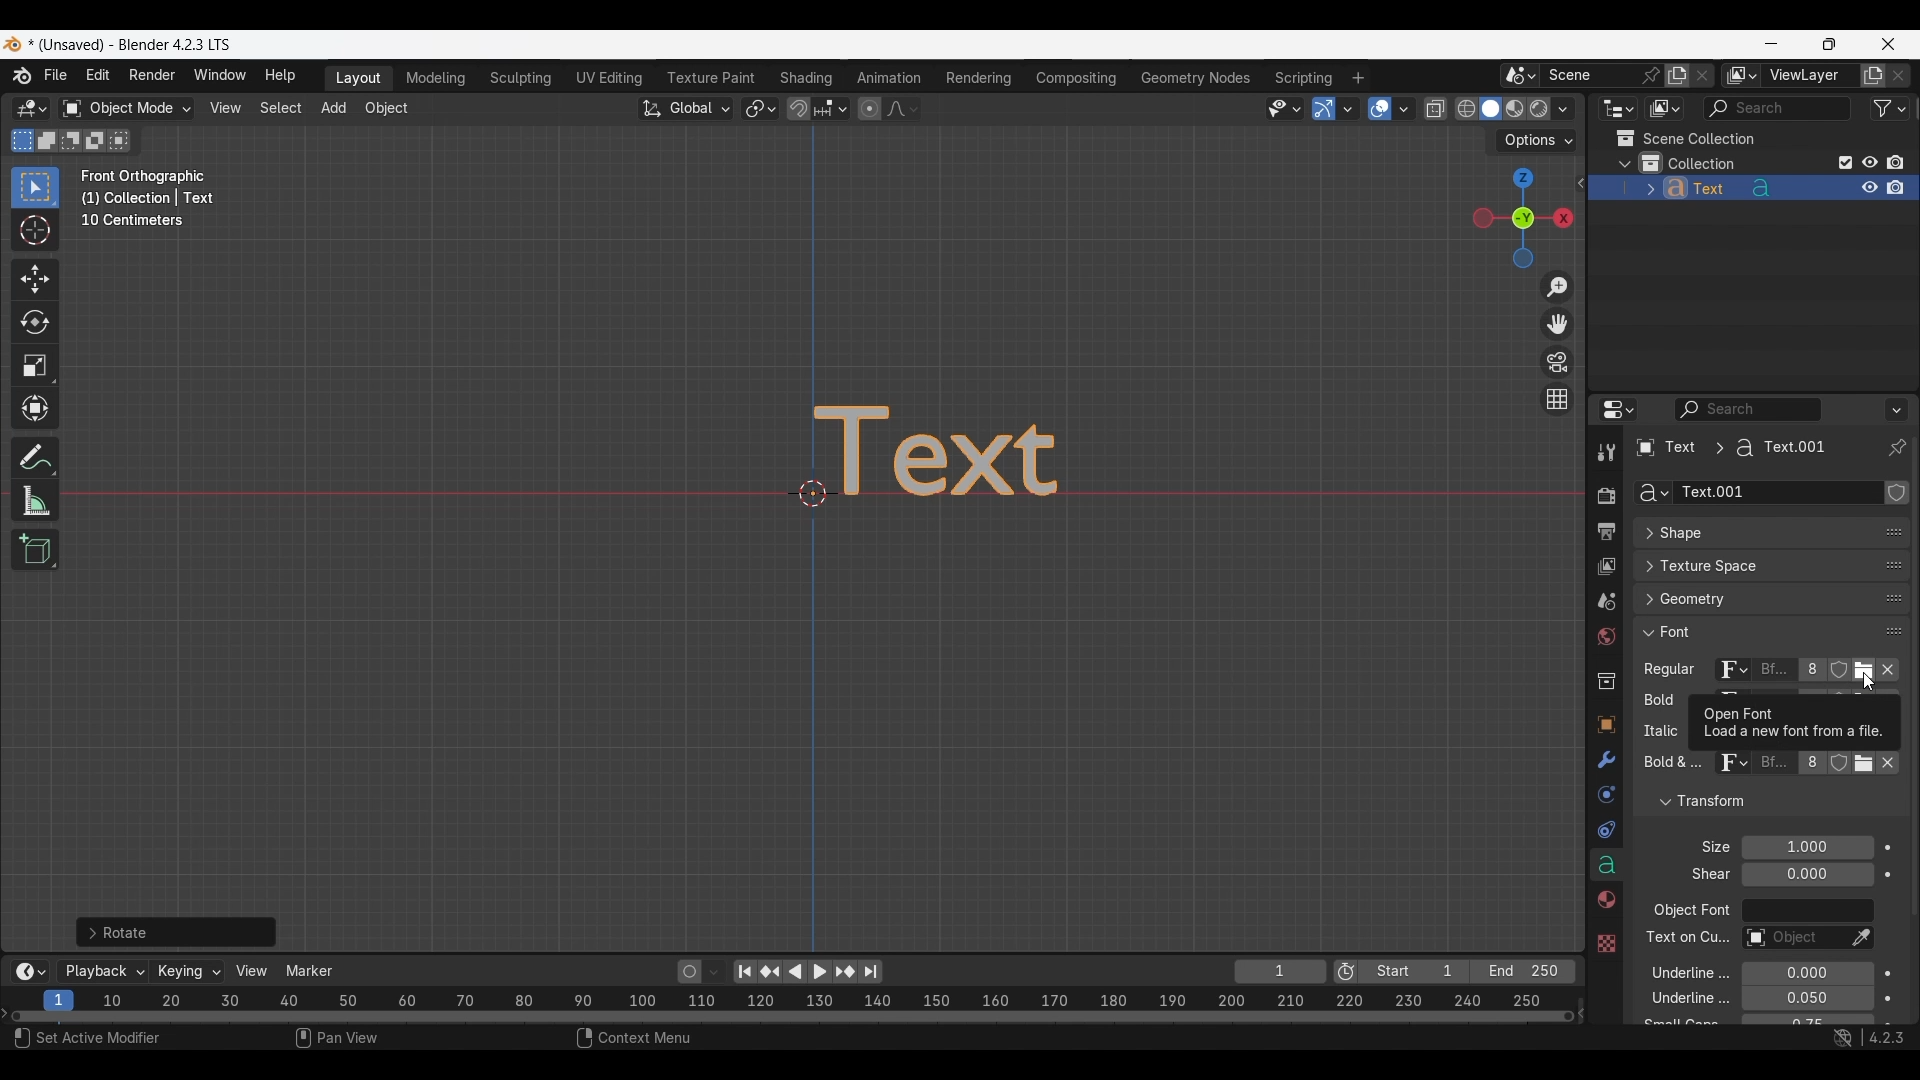 The height and width of the screenshot is (1080, 1920). Describe the element at coordinates (523, 78) in the screenshot. I see `Sculpting workspace` at that location.